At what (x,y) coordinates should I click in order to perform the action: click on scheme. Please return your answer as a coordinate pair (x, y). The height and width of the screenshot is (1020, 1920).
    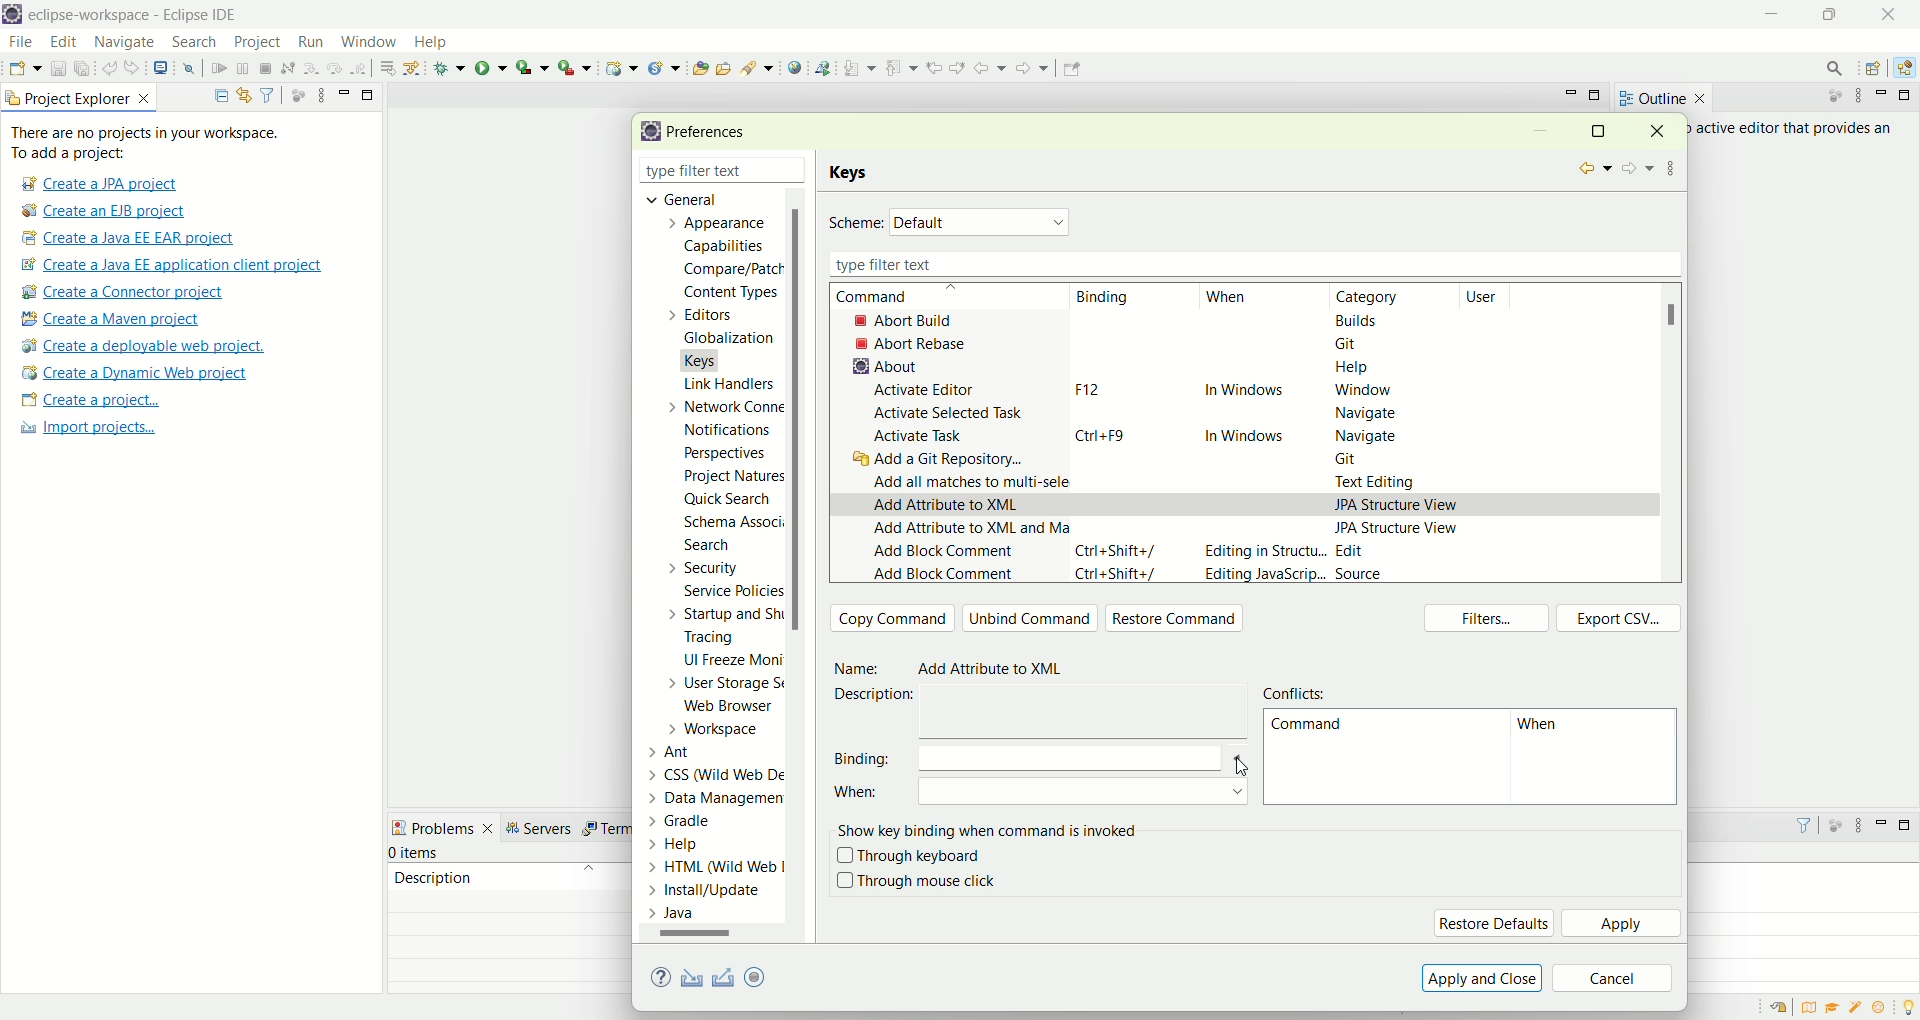
    Looking at the image, I should click on (856, 224).